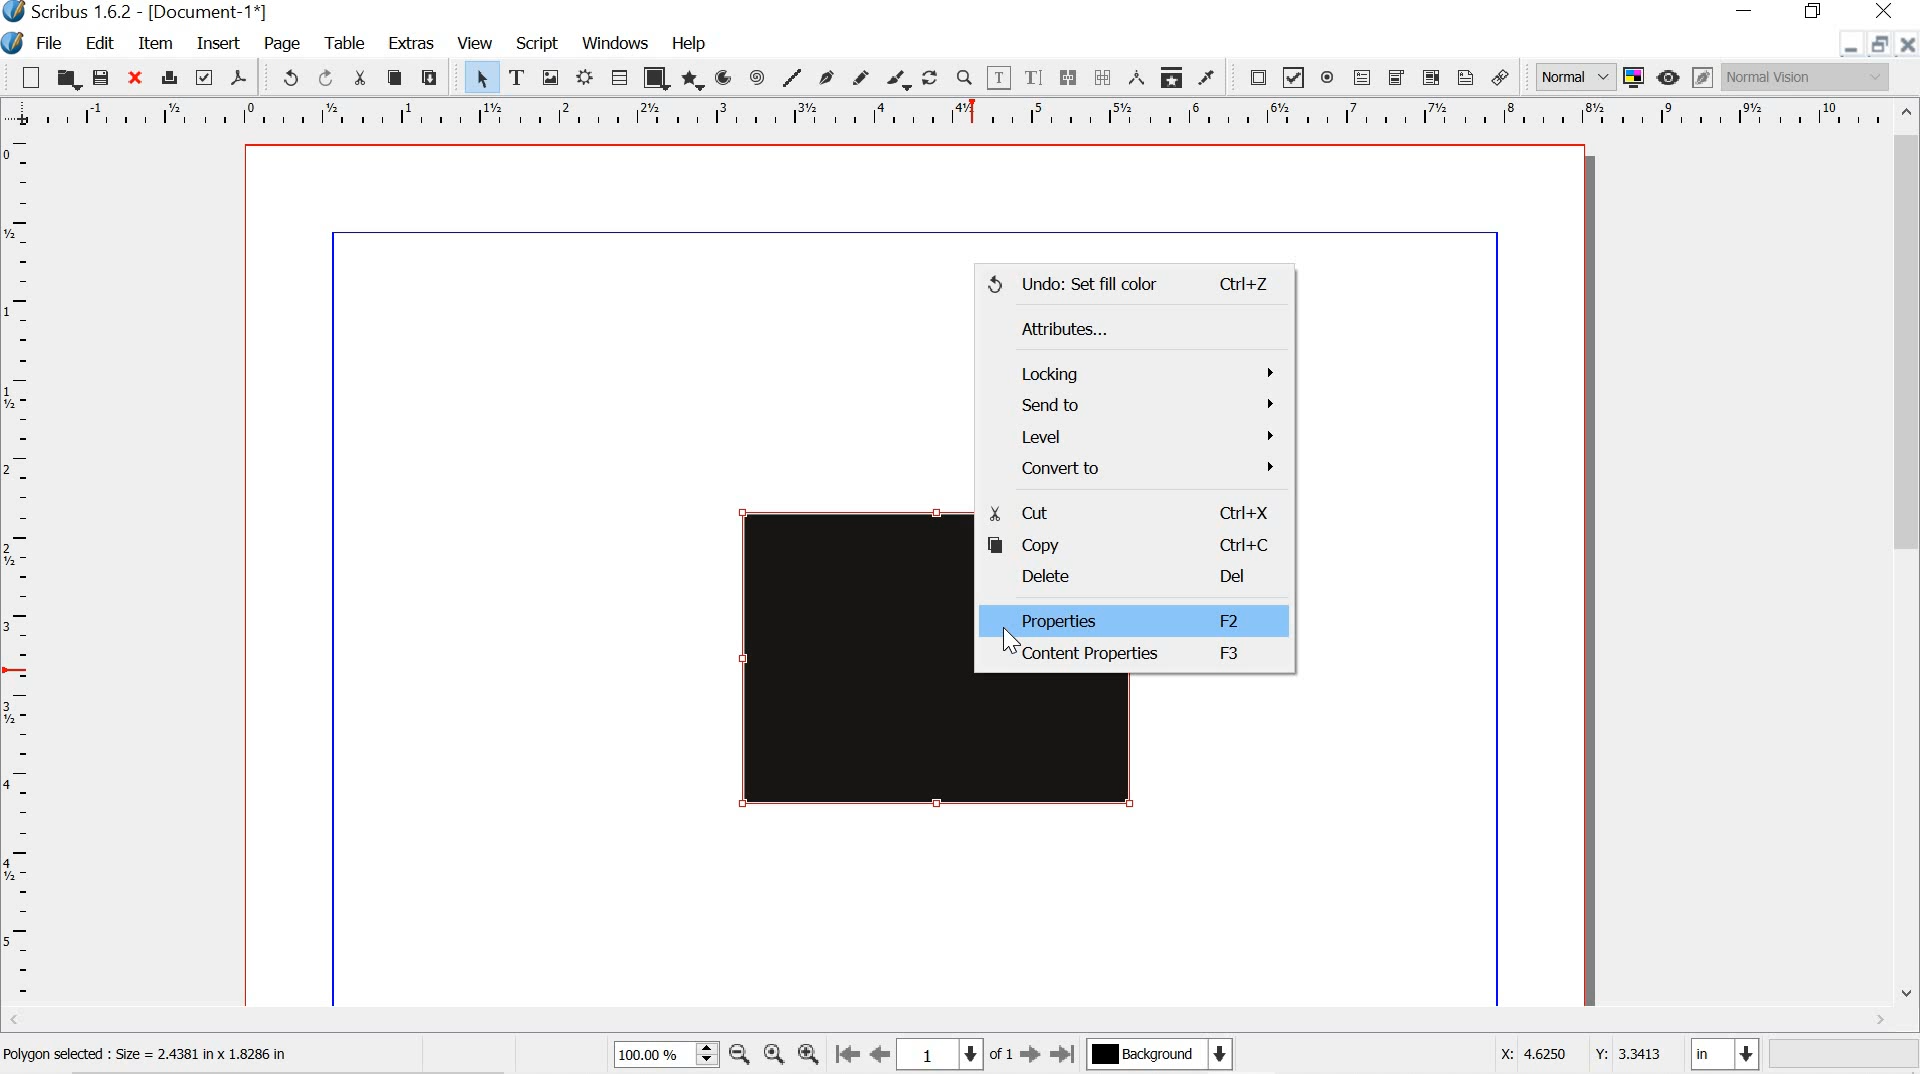 The width and height of the screenshot is (1920, 1074). I want to click on go to first page, so click(846, 1056).